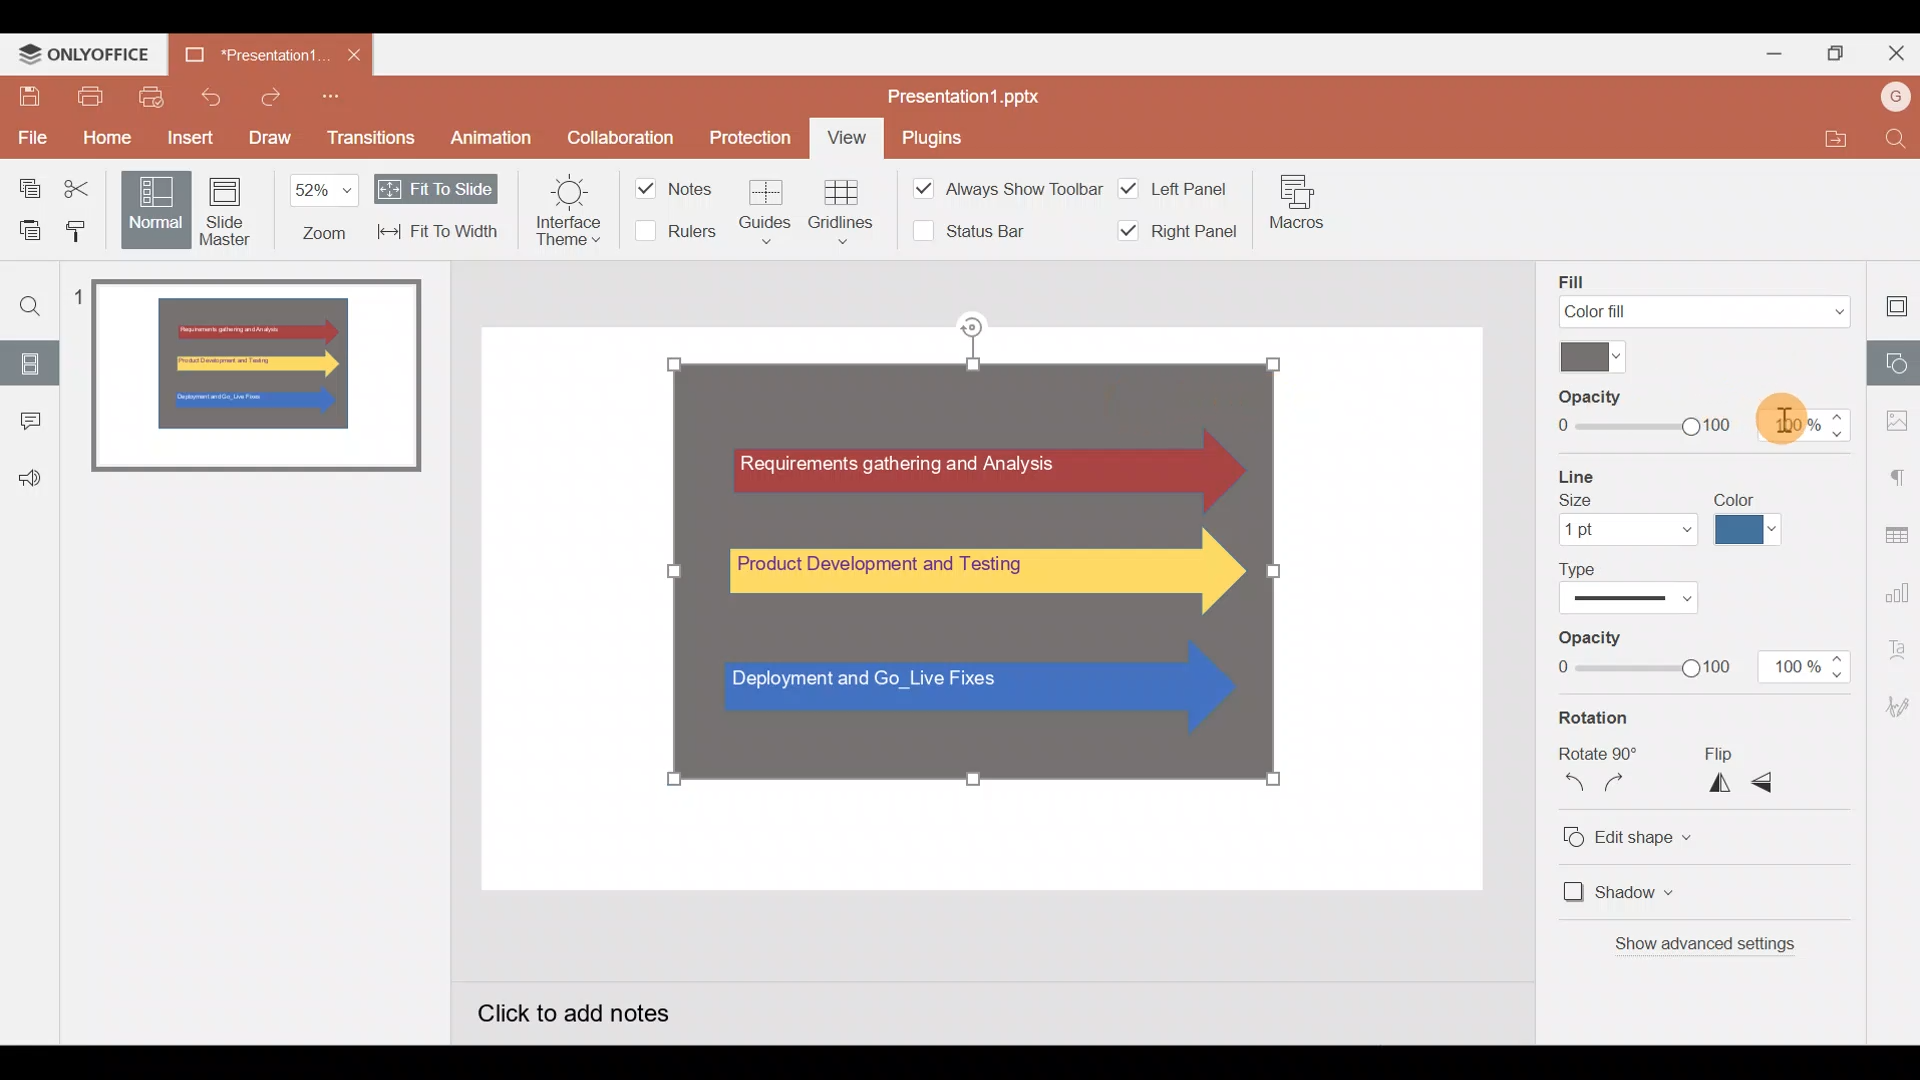  What do you see at coordinates (675, 186) in the screenshot?
I see `Notes` at bounding box center [675, 186].